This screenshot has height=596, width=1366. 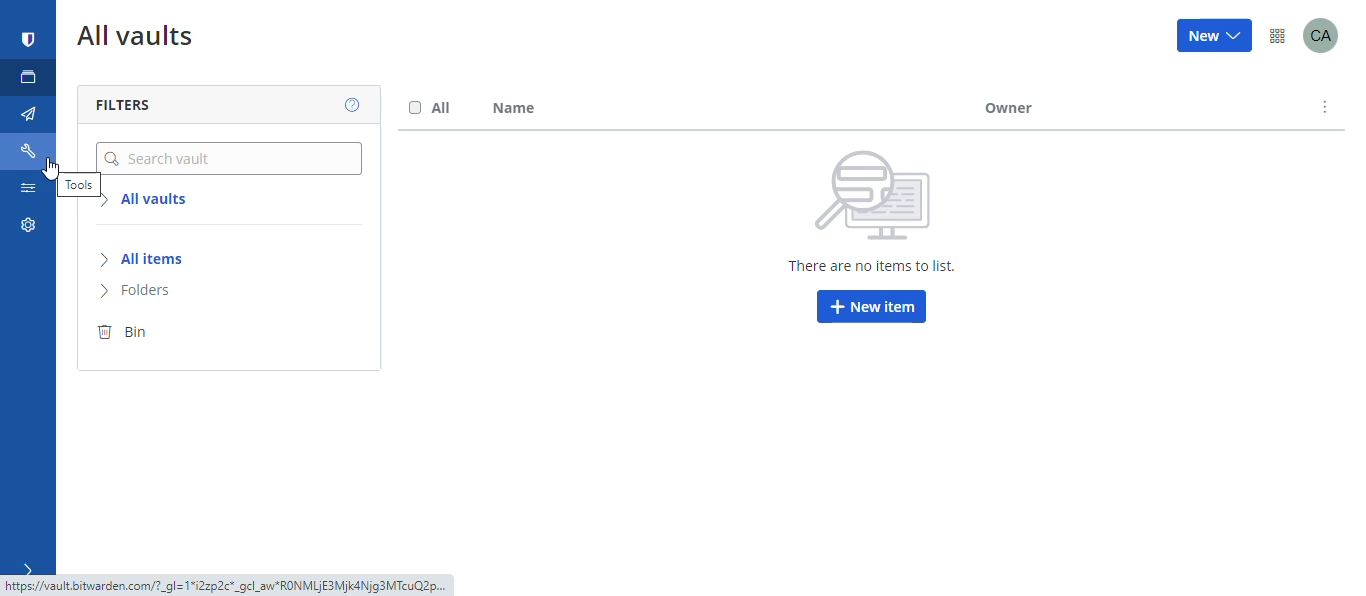 I want to click on bin , so click(x=146, y=332).